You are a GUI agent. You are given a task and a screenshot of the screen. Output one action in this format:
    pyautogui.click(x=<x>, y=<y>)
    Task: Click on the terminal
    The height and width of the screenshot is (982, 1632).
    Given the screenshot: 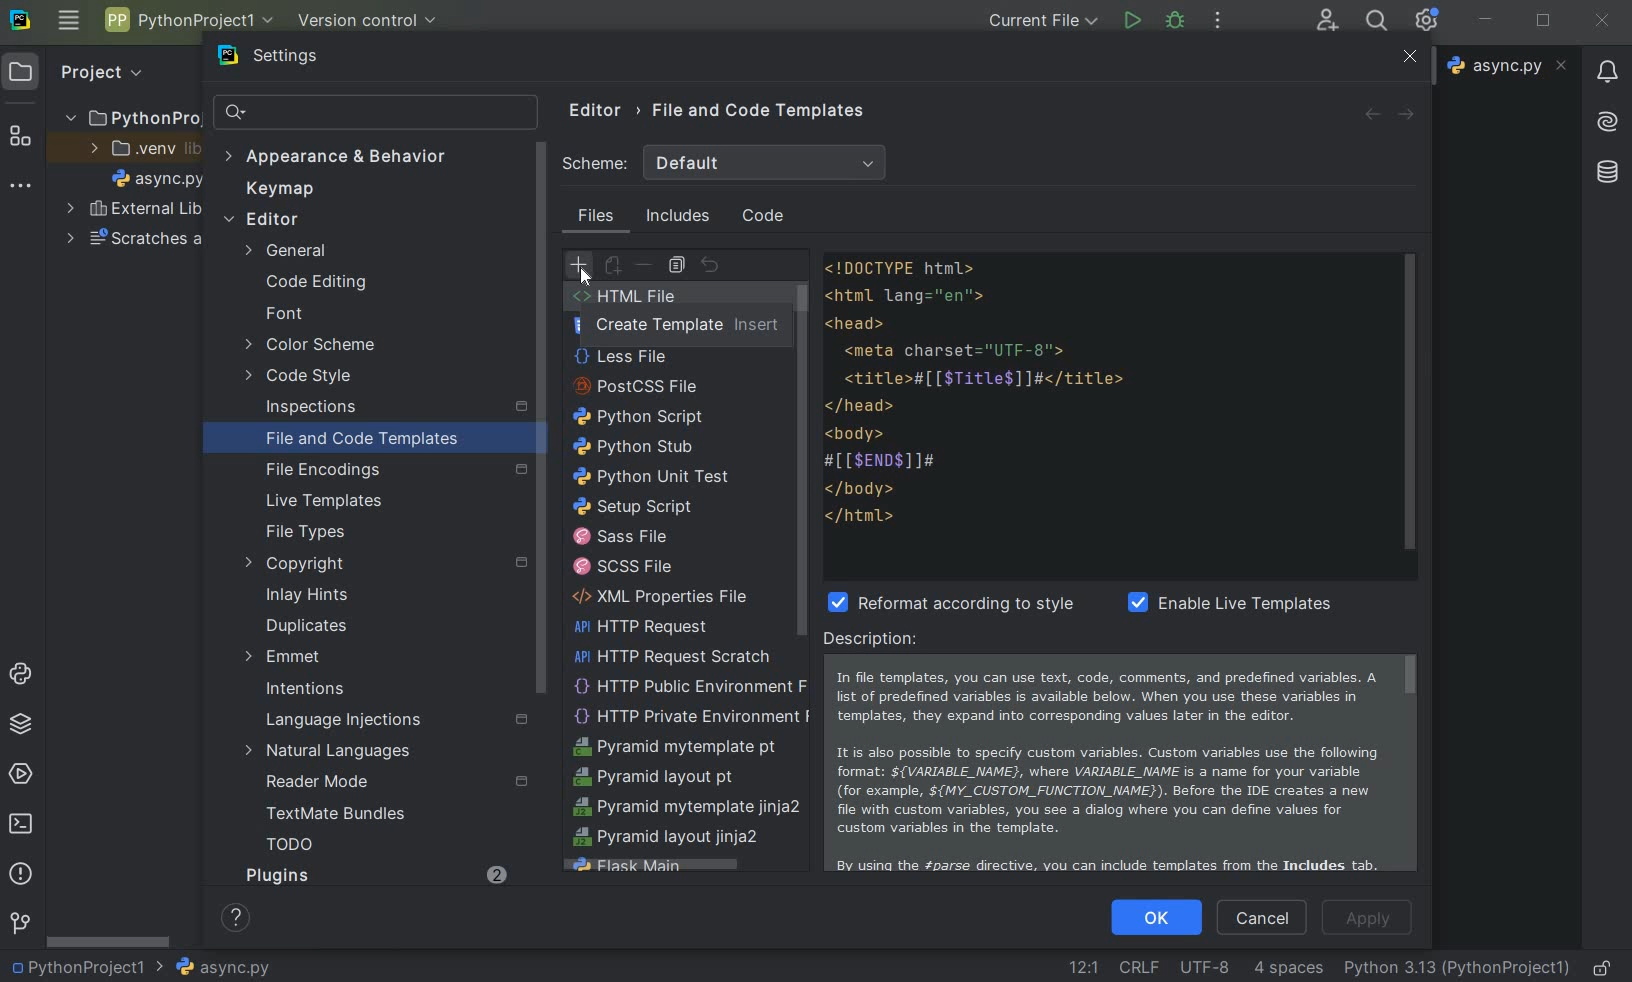 What is the action you would take?
    pyautogui.click(x=22, y=822)
    